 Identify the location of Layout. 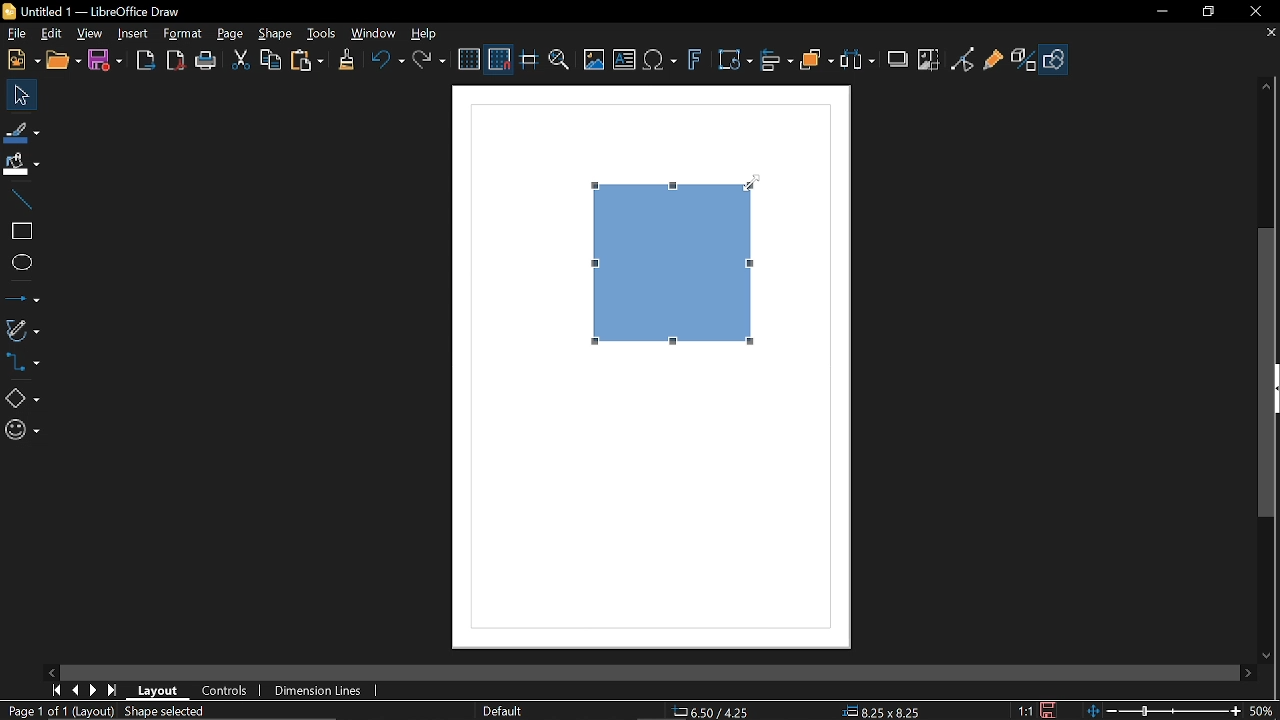
(157, 691).